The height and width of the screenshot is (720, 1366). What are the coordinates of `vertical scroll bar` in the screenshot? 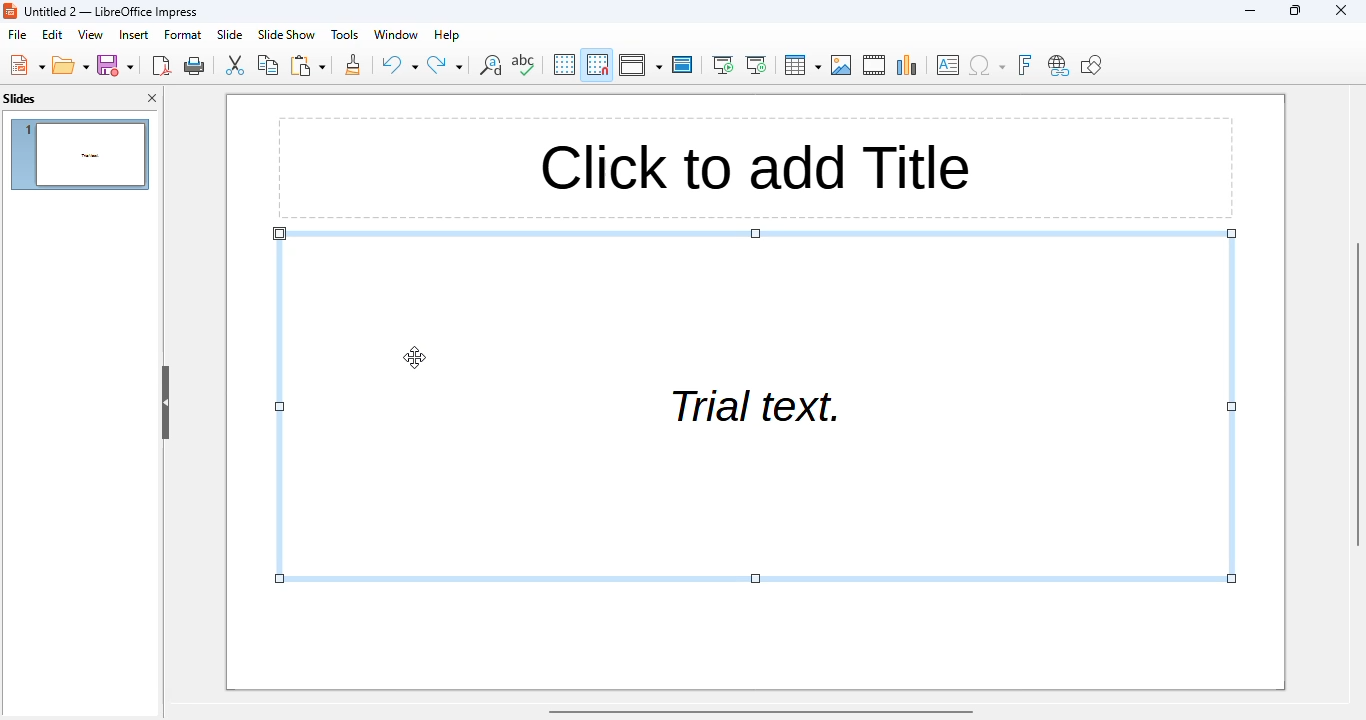 It's located at (1357, 392).